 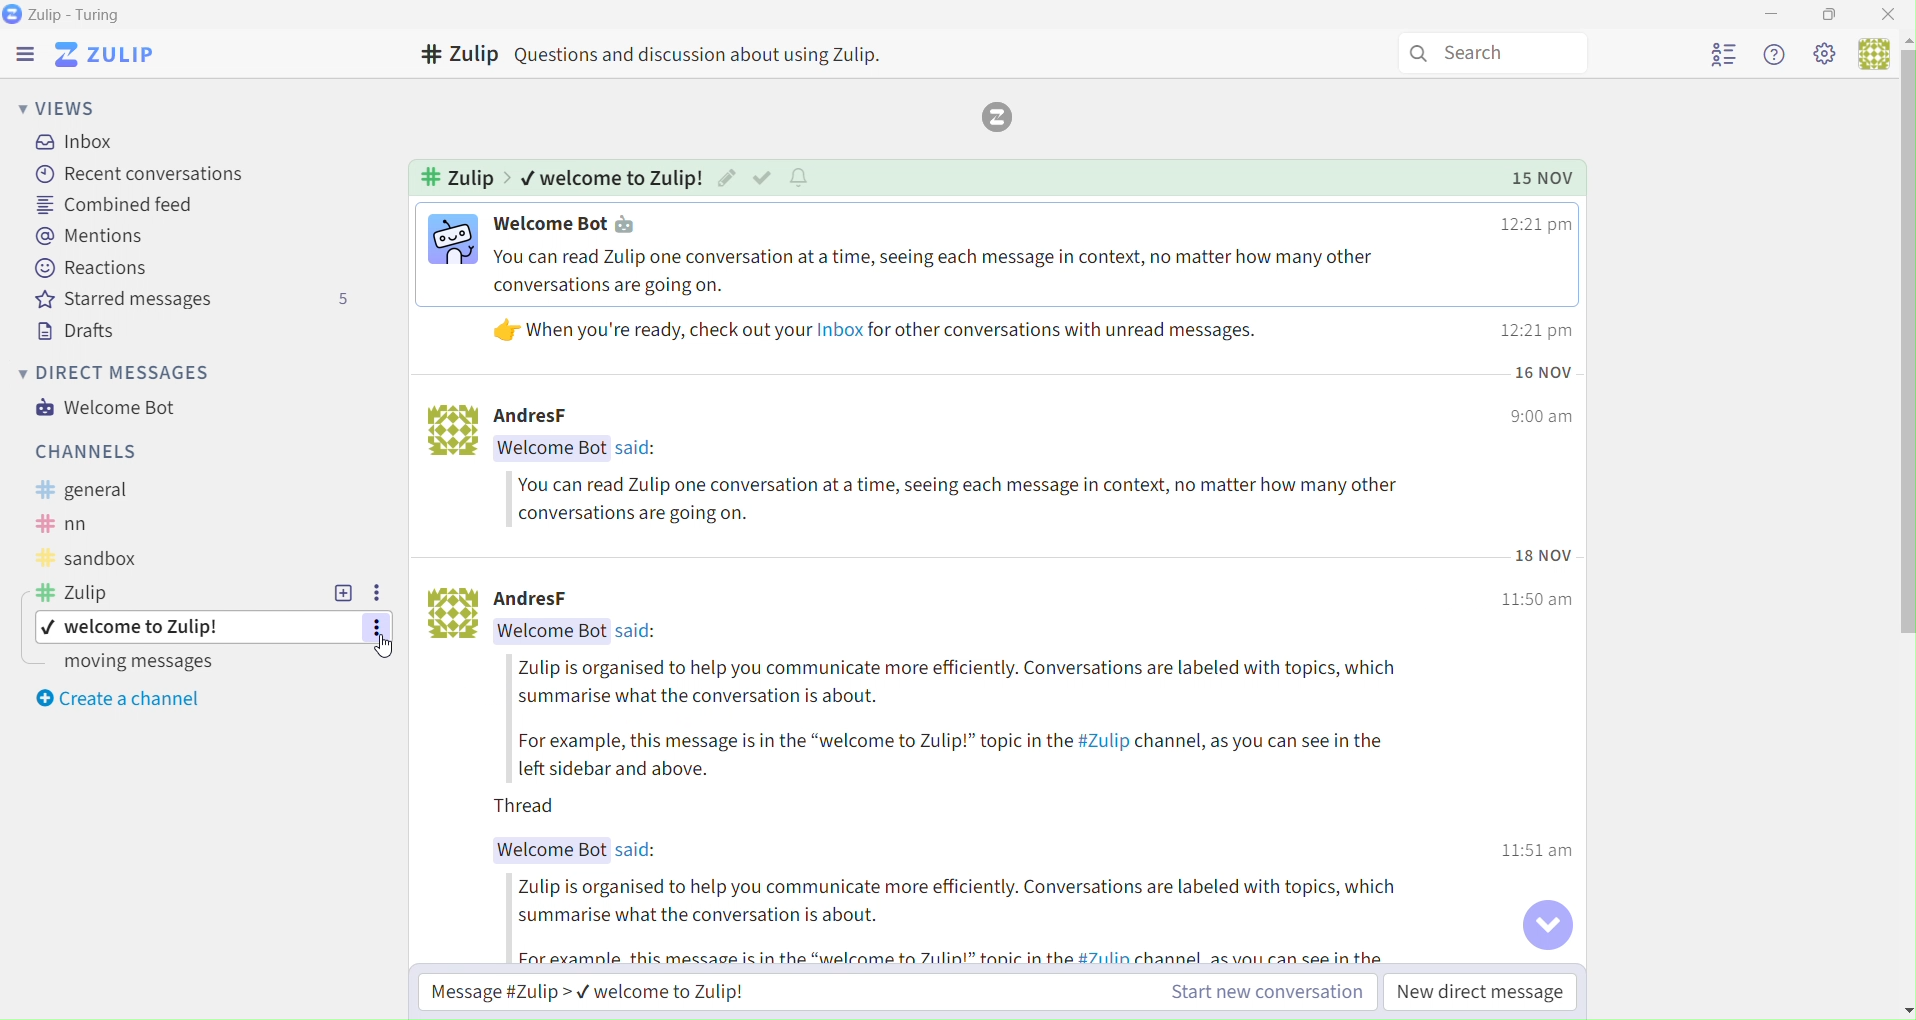 I want to click on Text, so click(x=561, y=224).